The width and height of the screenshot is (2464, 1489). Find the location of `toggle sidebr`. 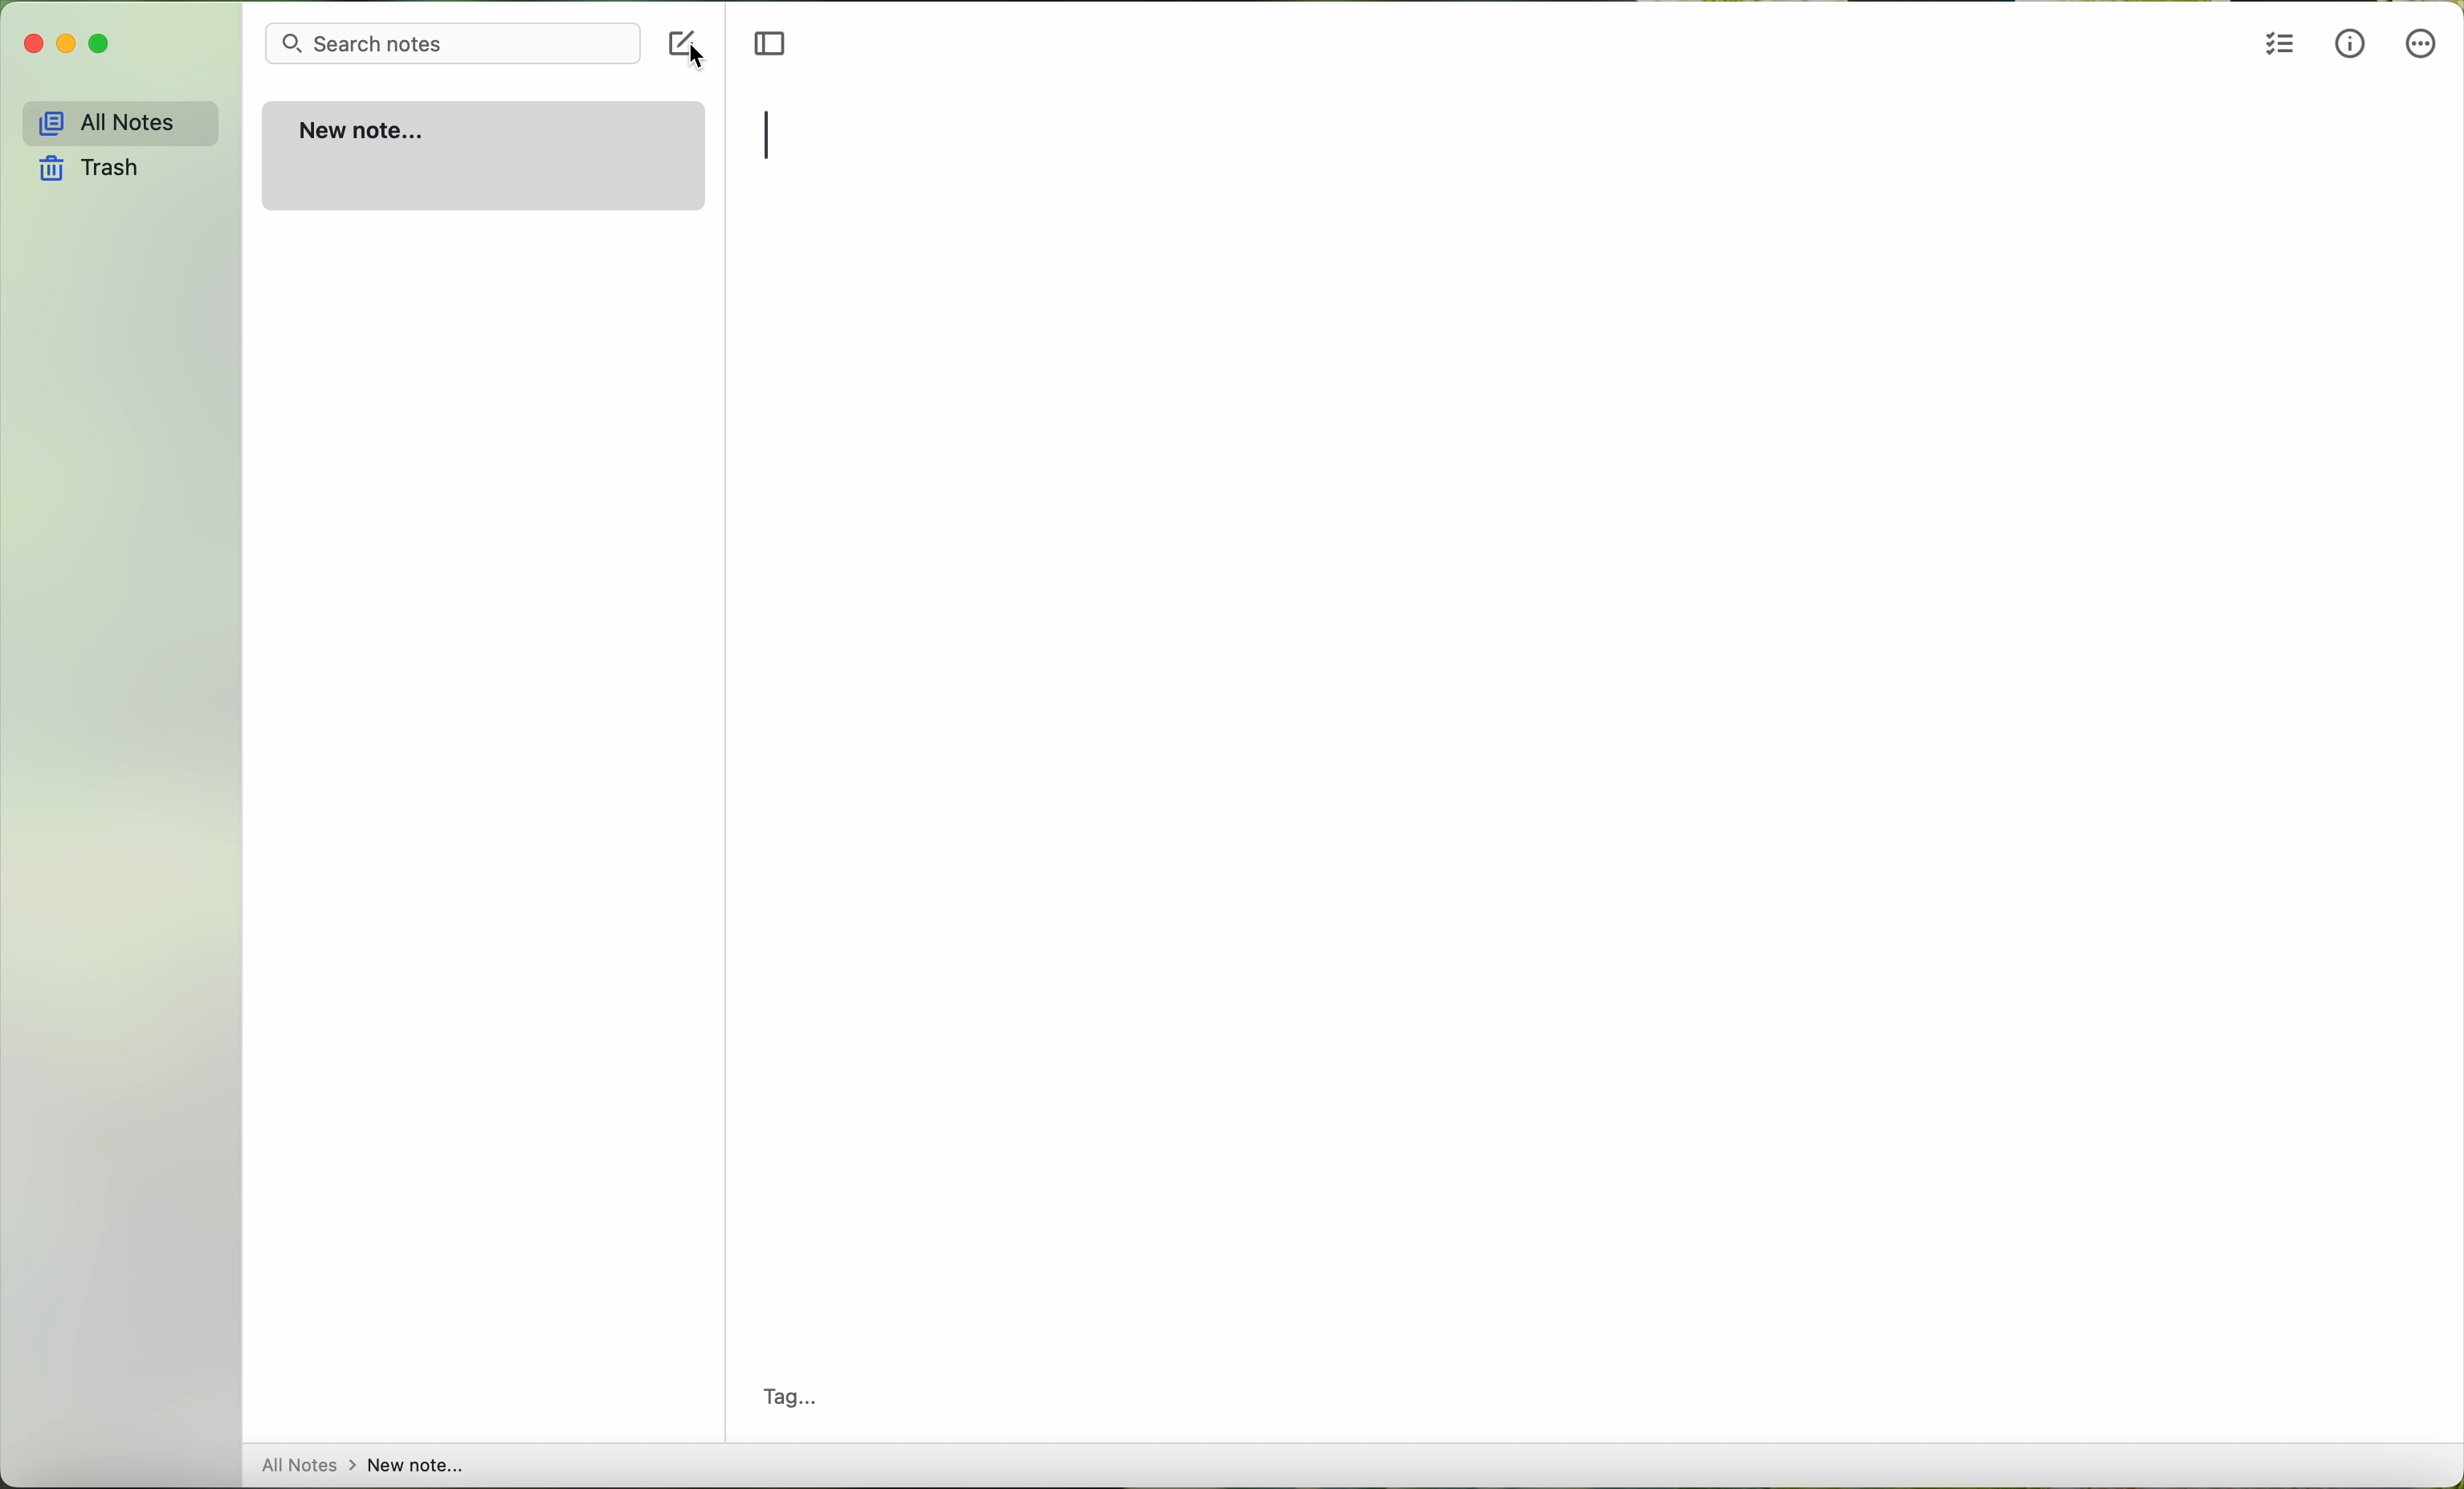

toggle sidebr is located at coordinates (767, 45).